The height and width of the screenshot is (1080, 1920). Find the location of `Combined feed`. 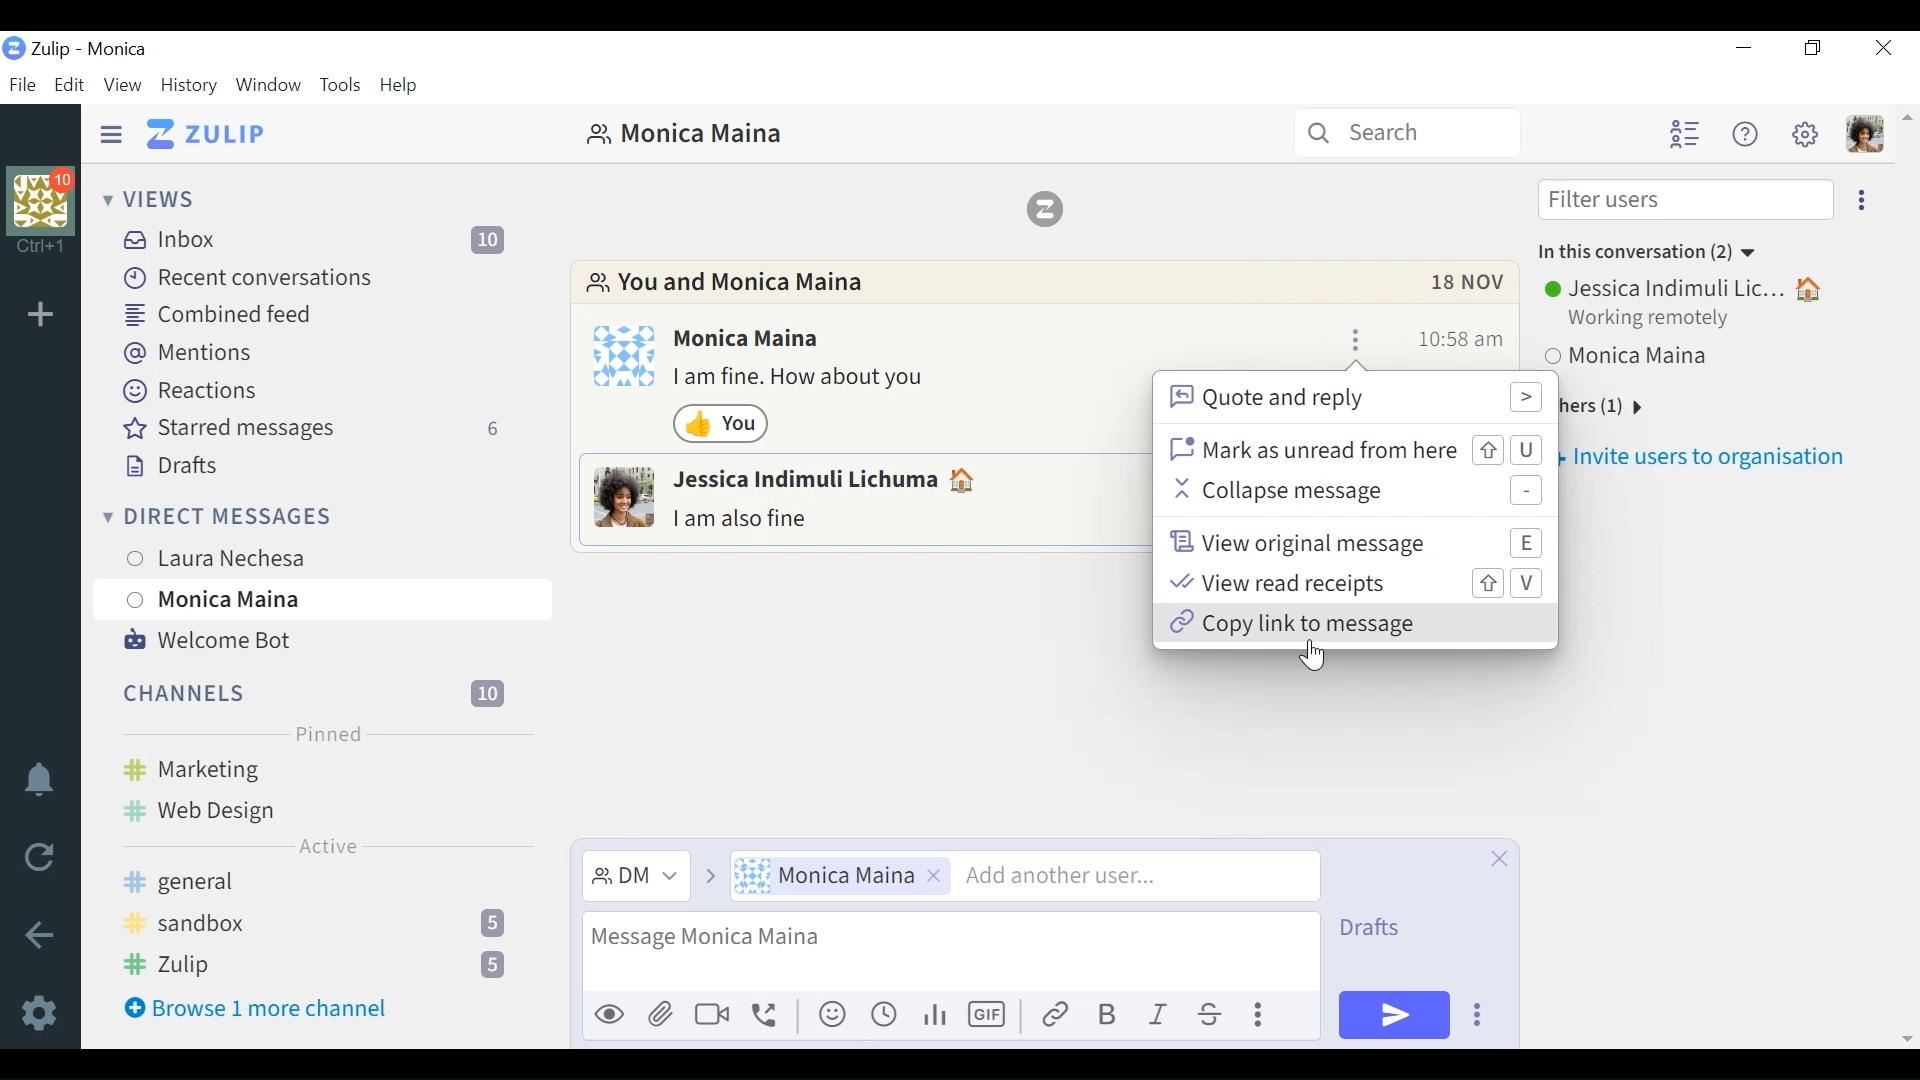

Combined feed is located at coordinates (214, 312).